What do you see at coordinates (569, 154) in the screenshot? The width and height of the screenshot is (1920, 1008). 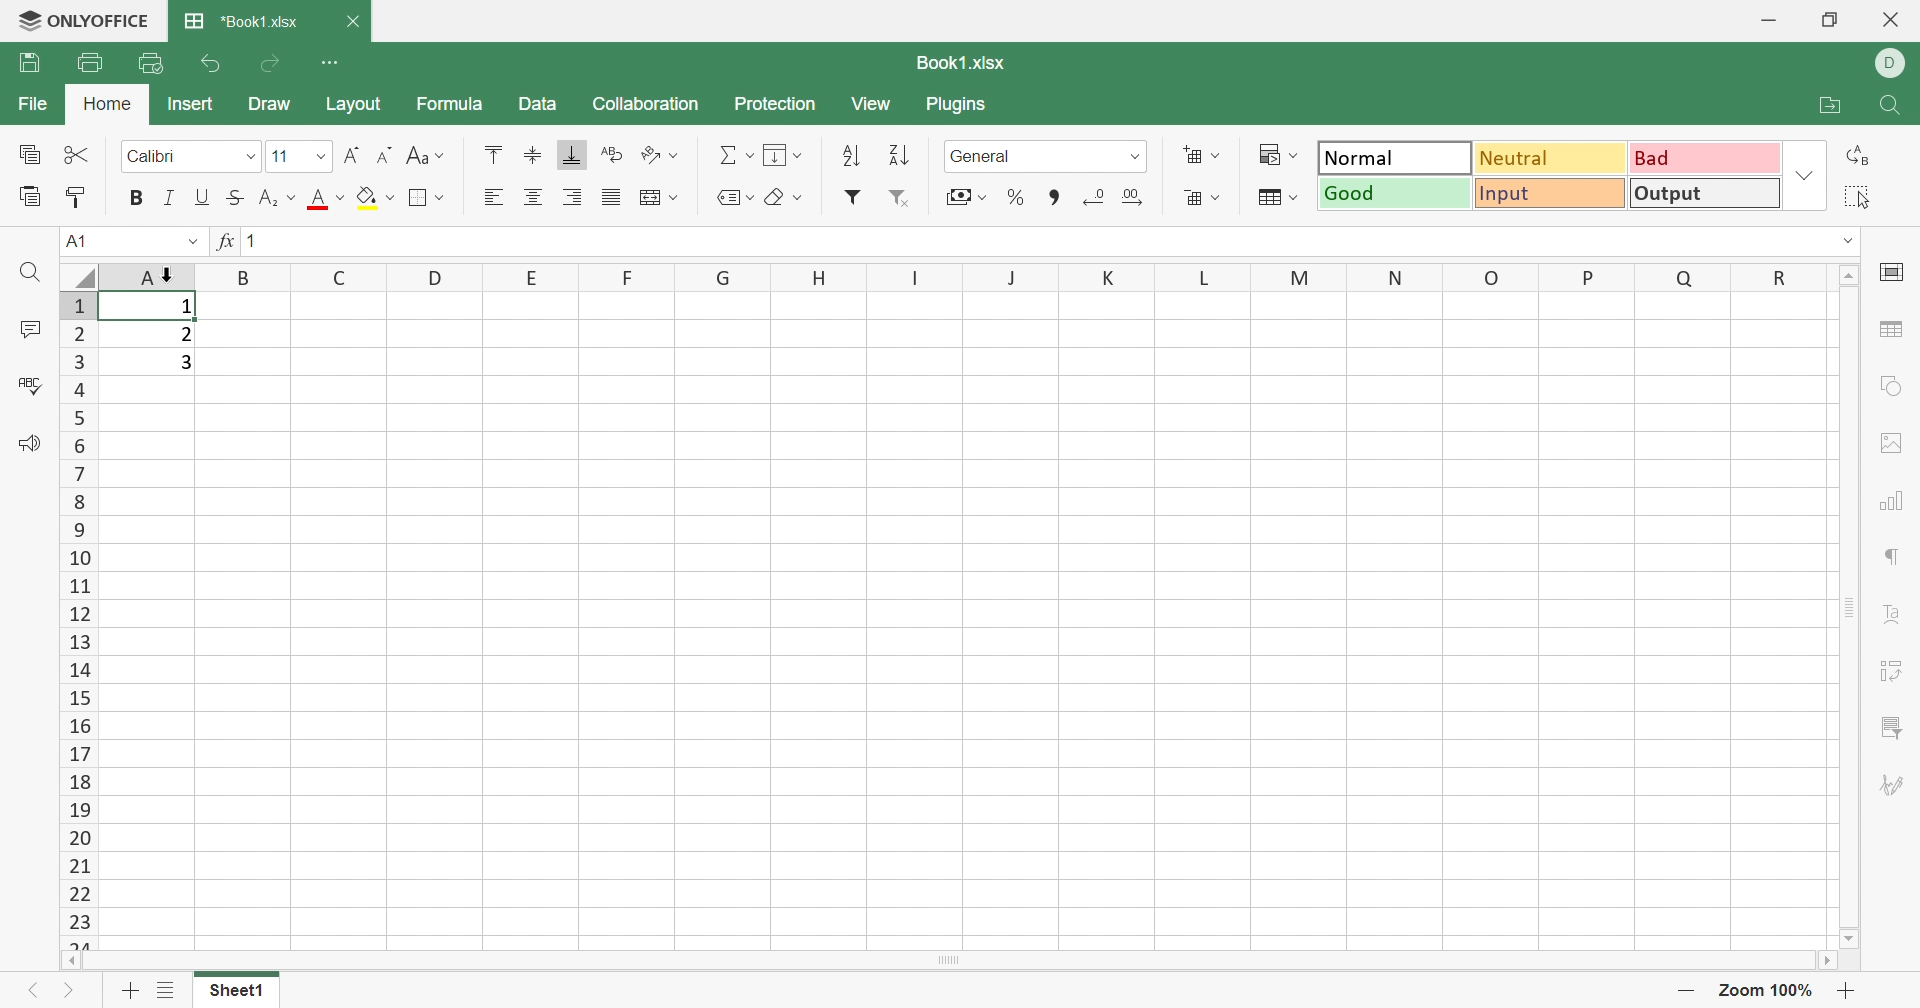 I see `Align bottom` at bounding box center [569, 154].